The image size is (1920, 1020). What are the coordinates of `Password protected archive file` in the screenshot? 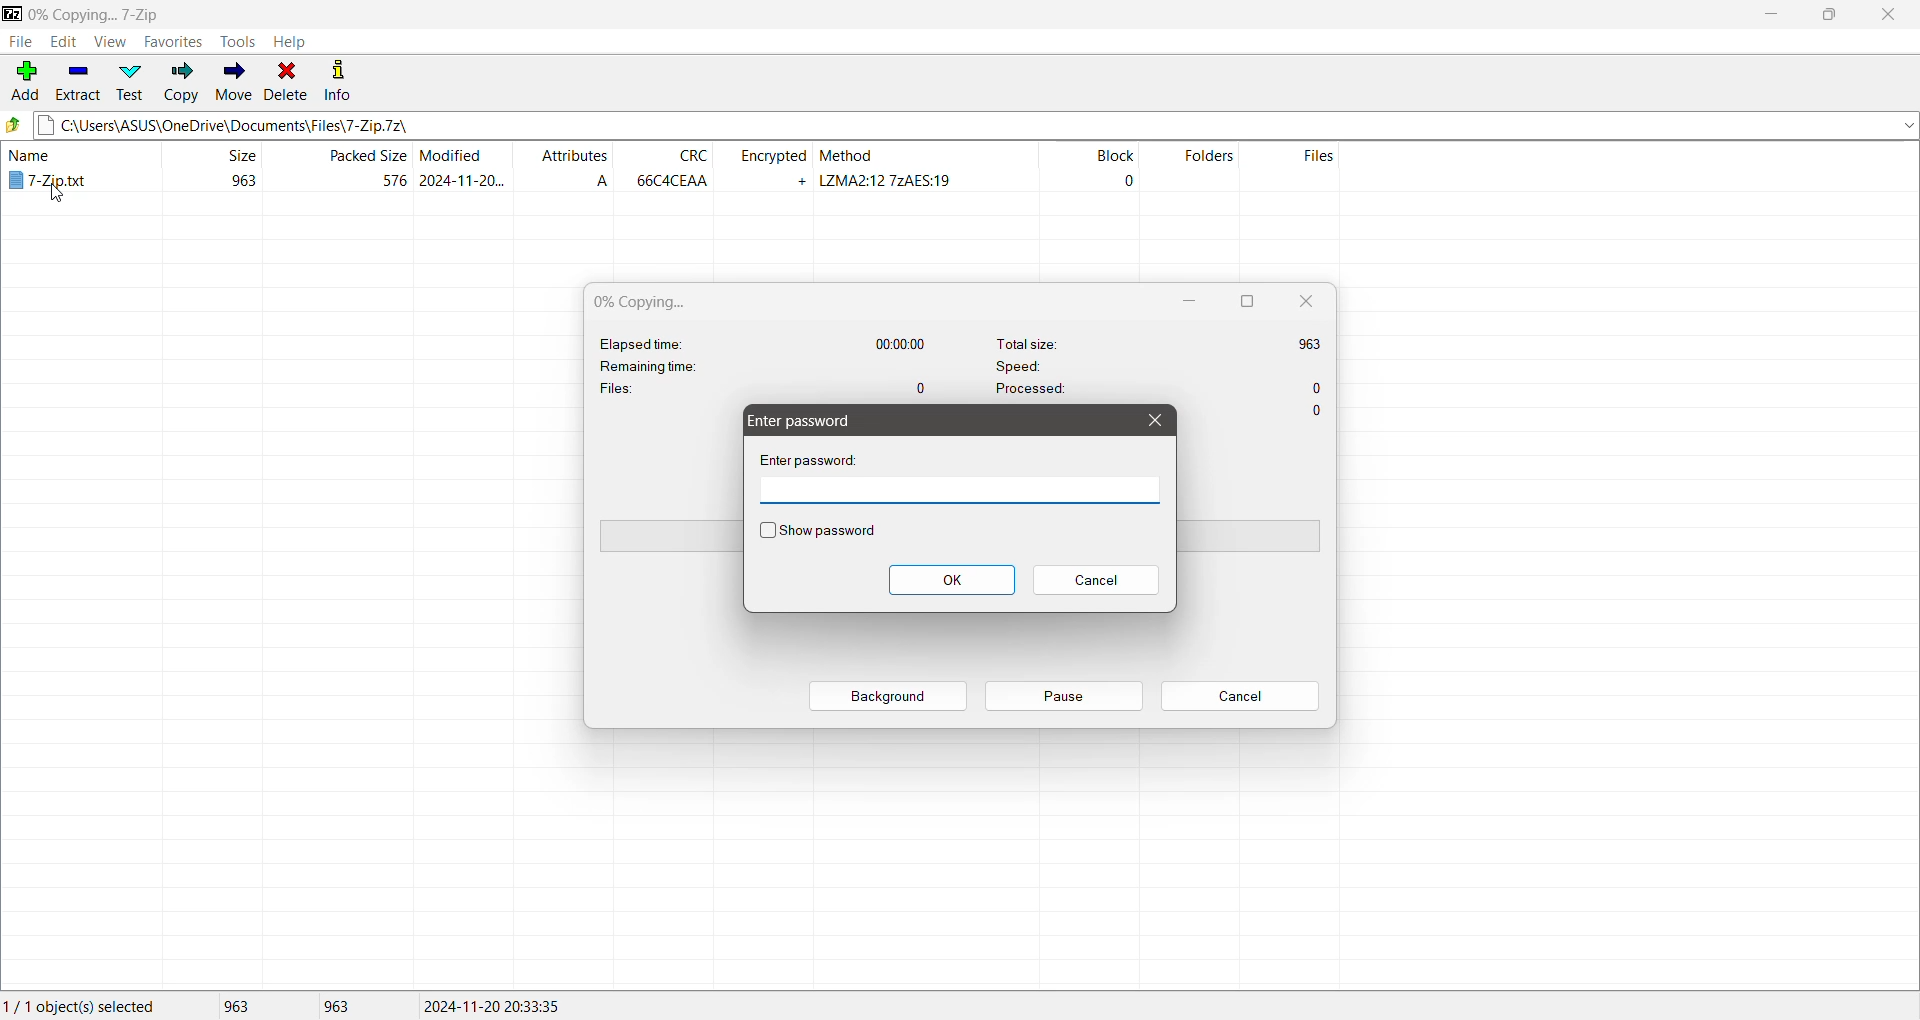 It's located at (70, 170).